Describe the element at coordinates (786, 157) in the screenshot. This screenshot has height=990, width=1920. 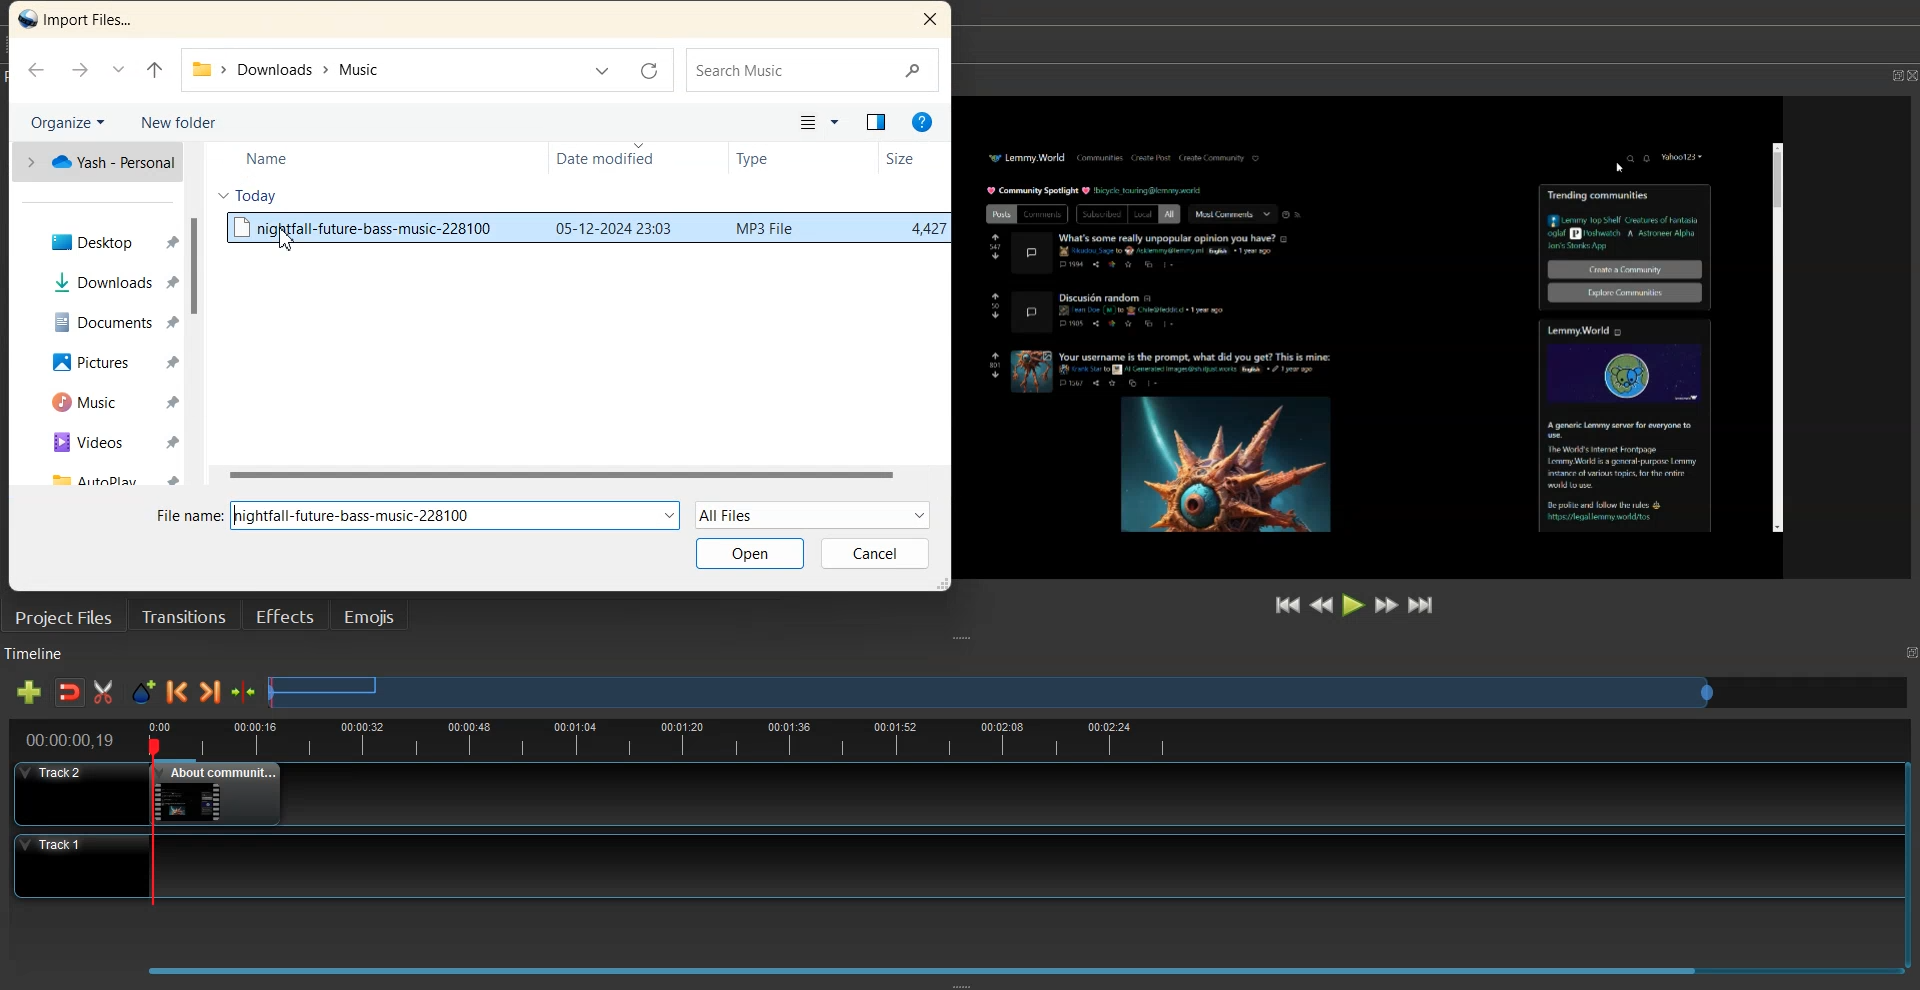
I see `Type` at that location.